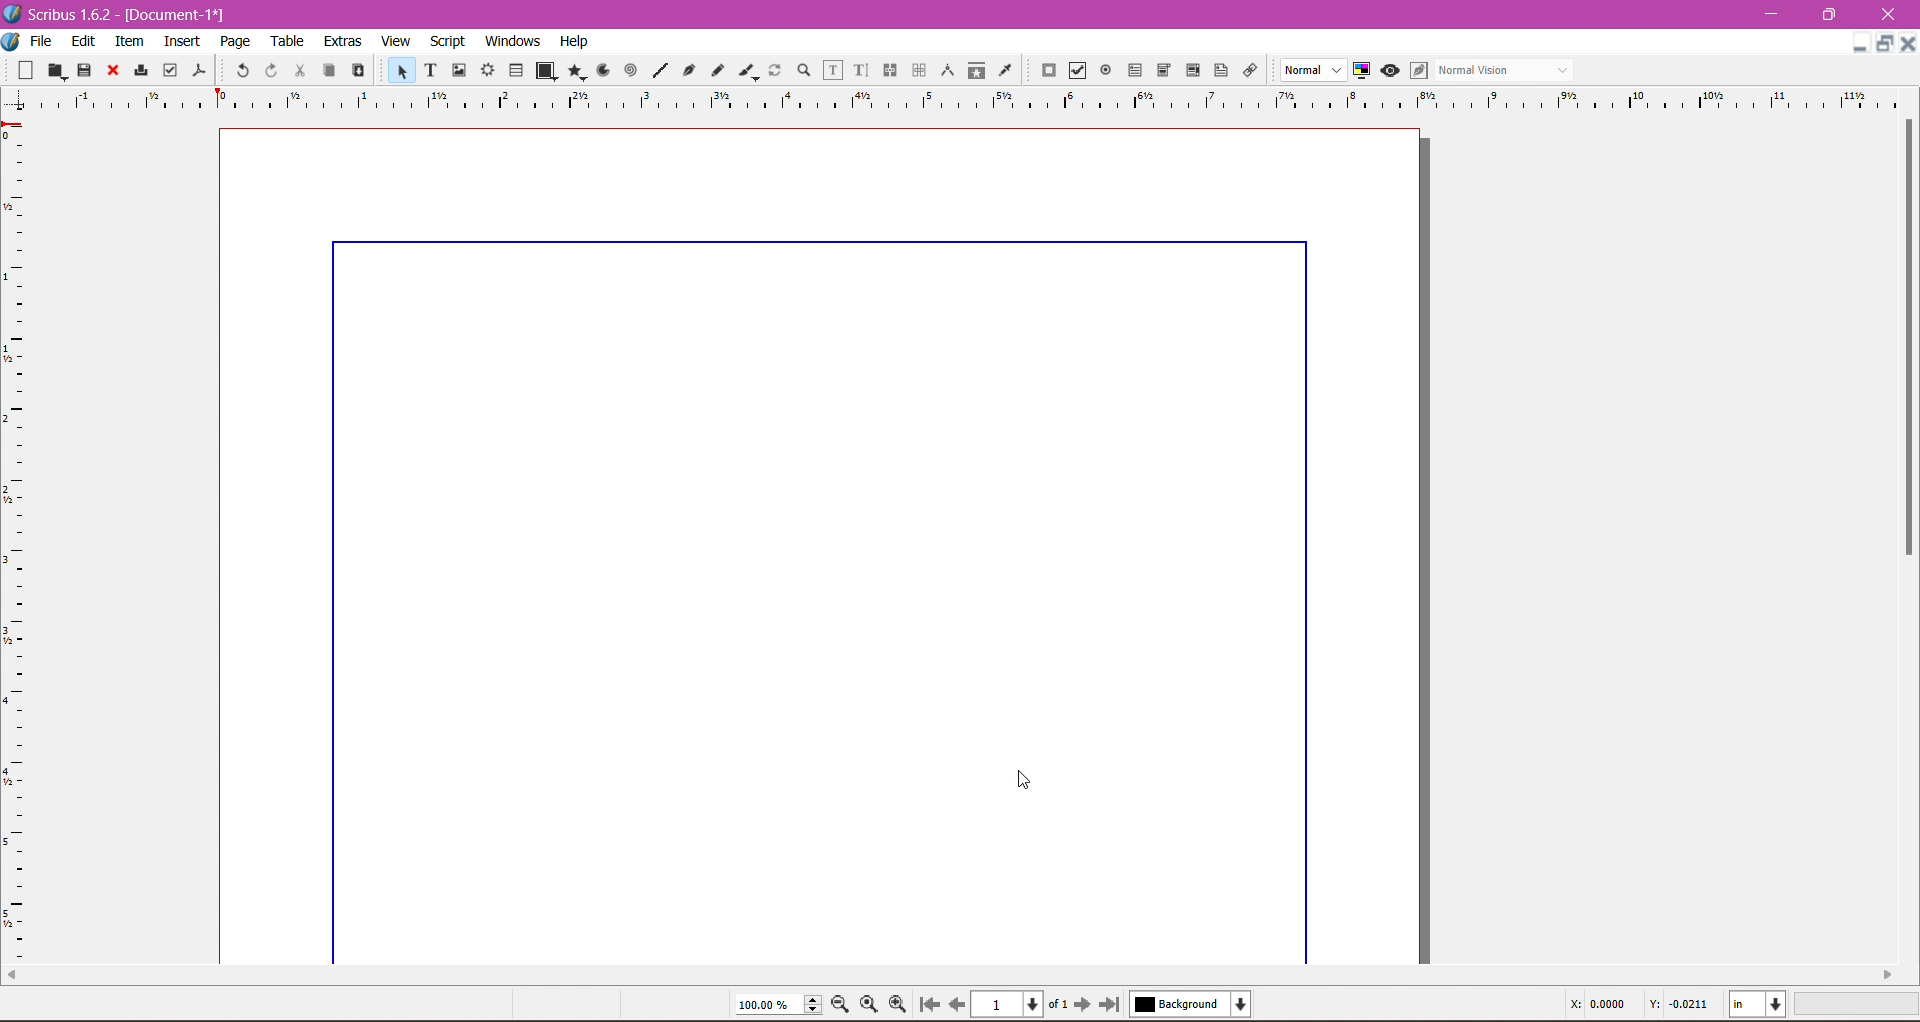 The image size is (1920, 1022). I want to click on Text Annotation, so click(1219, 71).